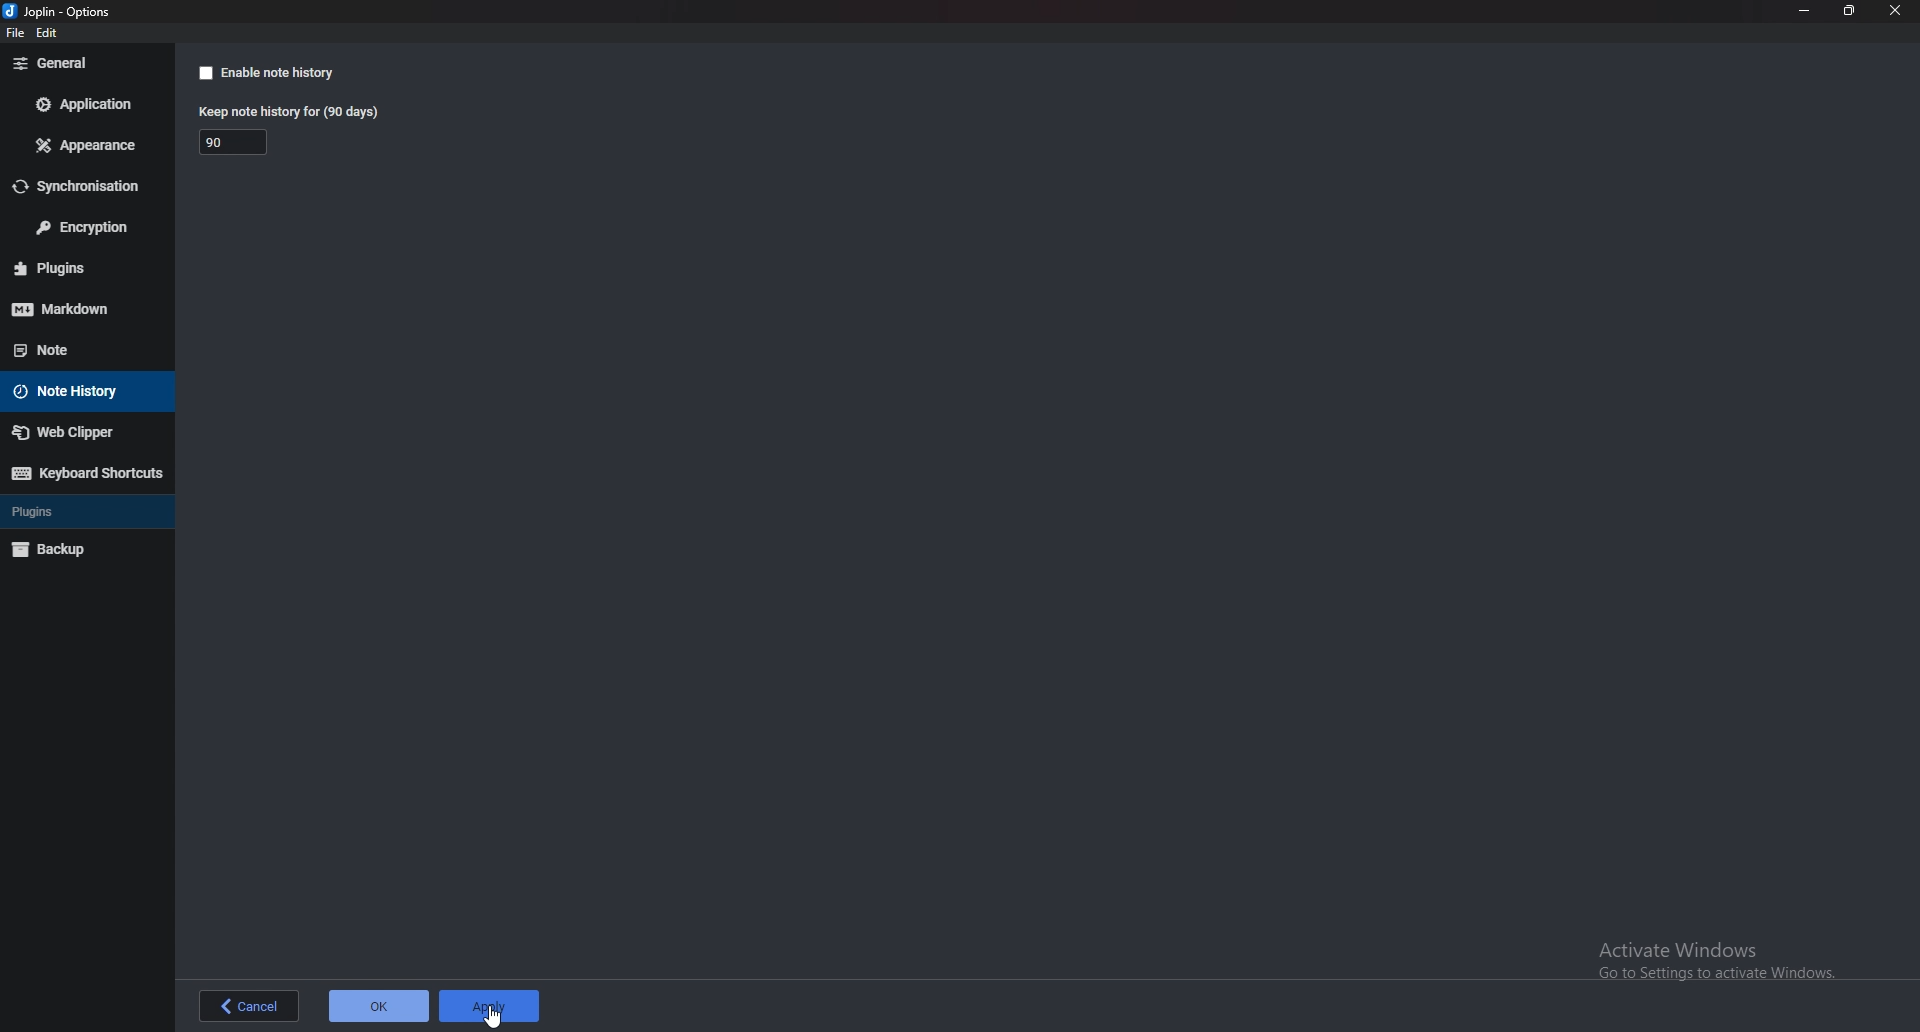 Image resolution: width=1920 pixels, height=1032 pixels. I want to click on Note history, so click(88, 390).